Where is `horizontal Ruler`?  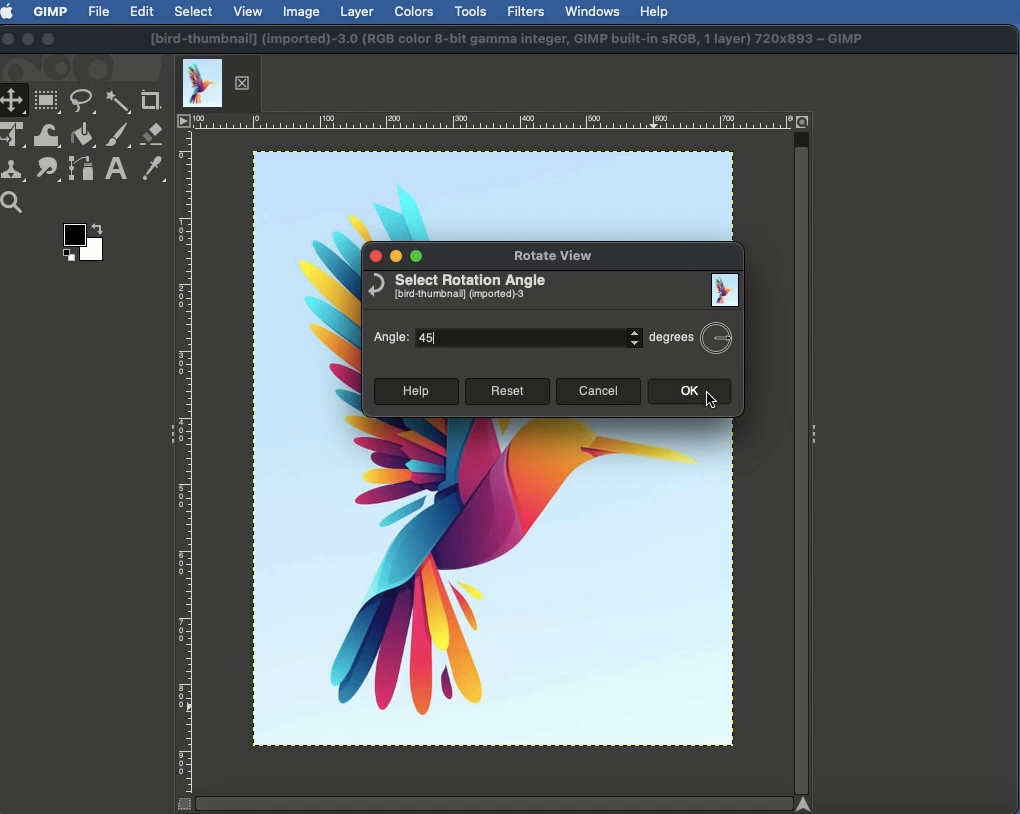
horizontal Ruler is located at coordinates (492, 121).